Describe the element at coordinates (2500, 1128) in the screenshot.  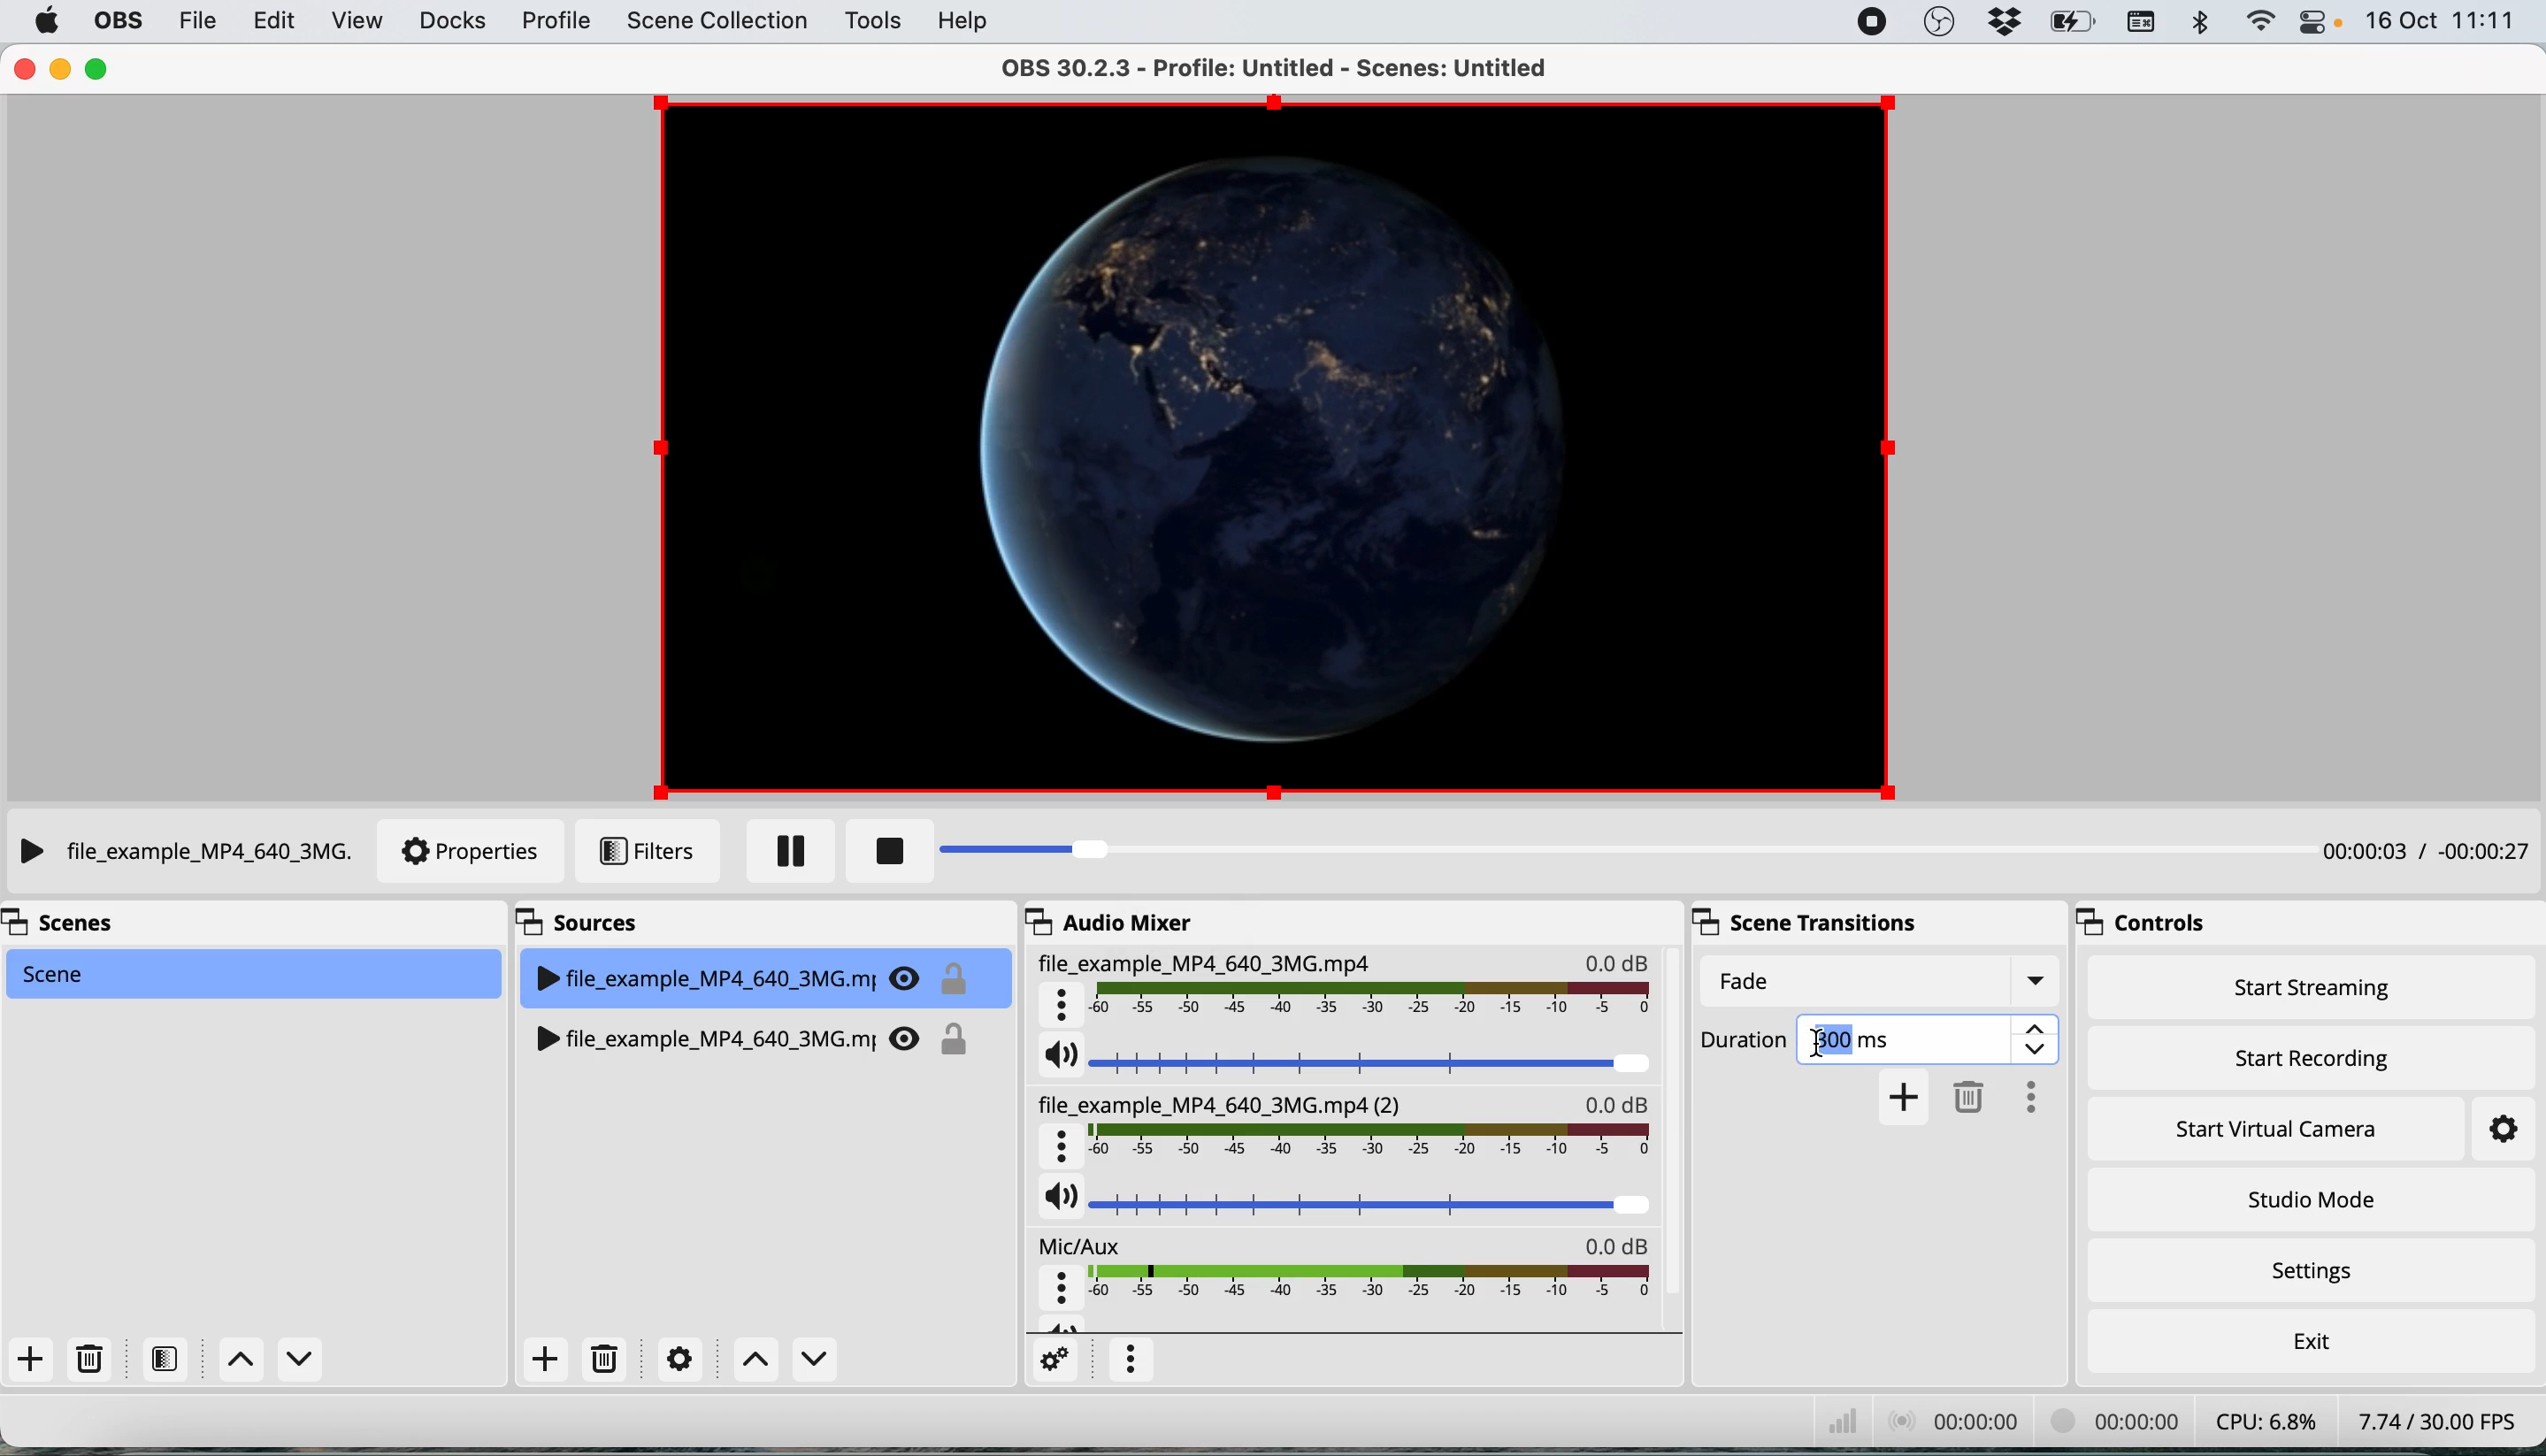
I see `settings` at that location.